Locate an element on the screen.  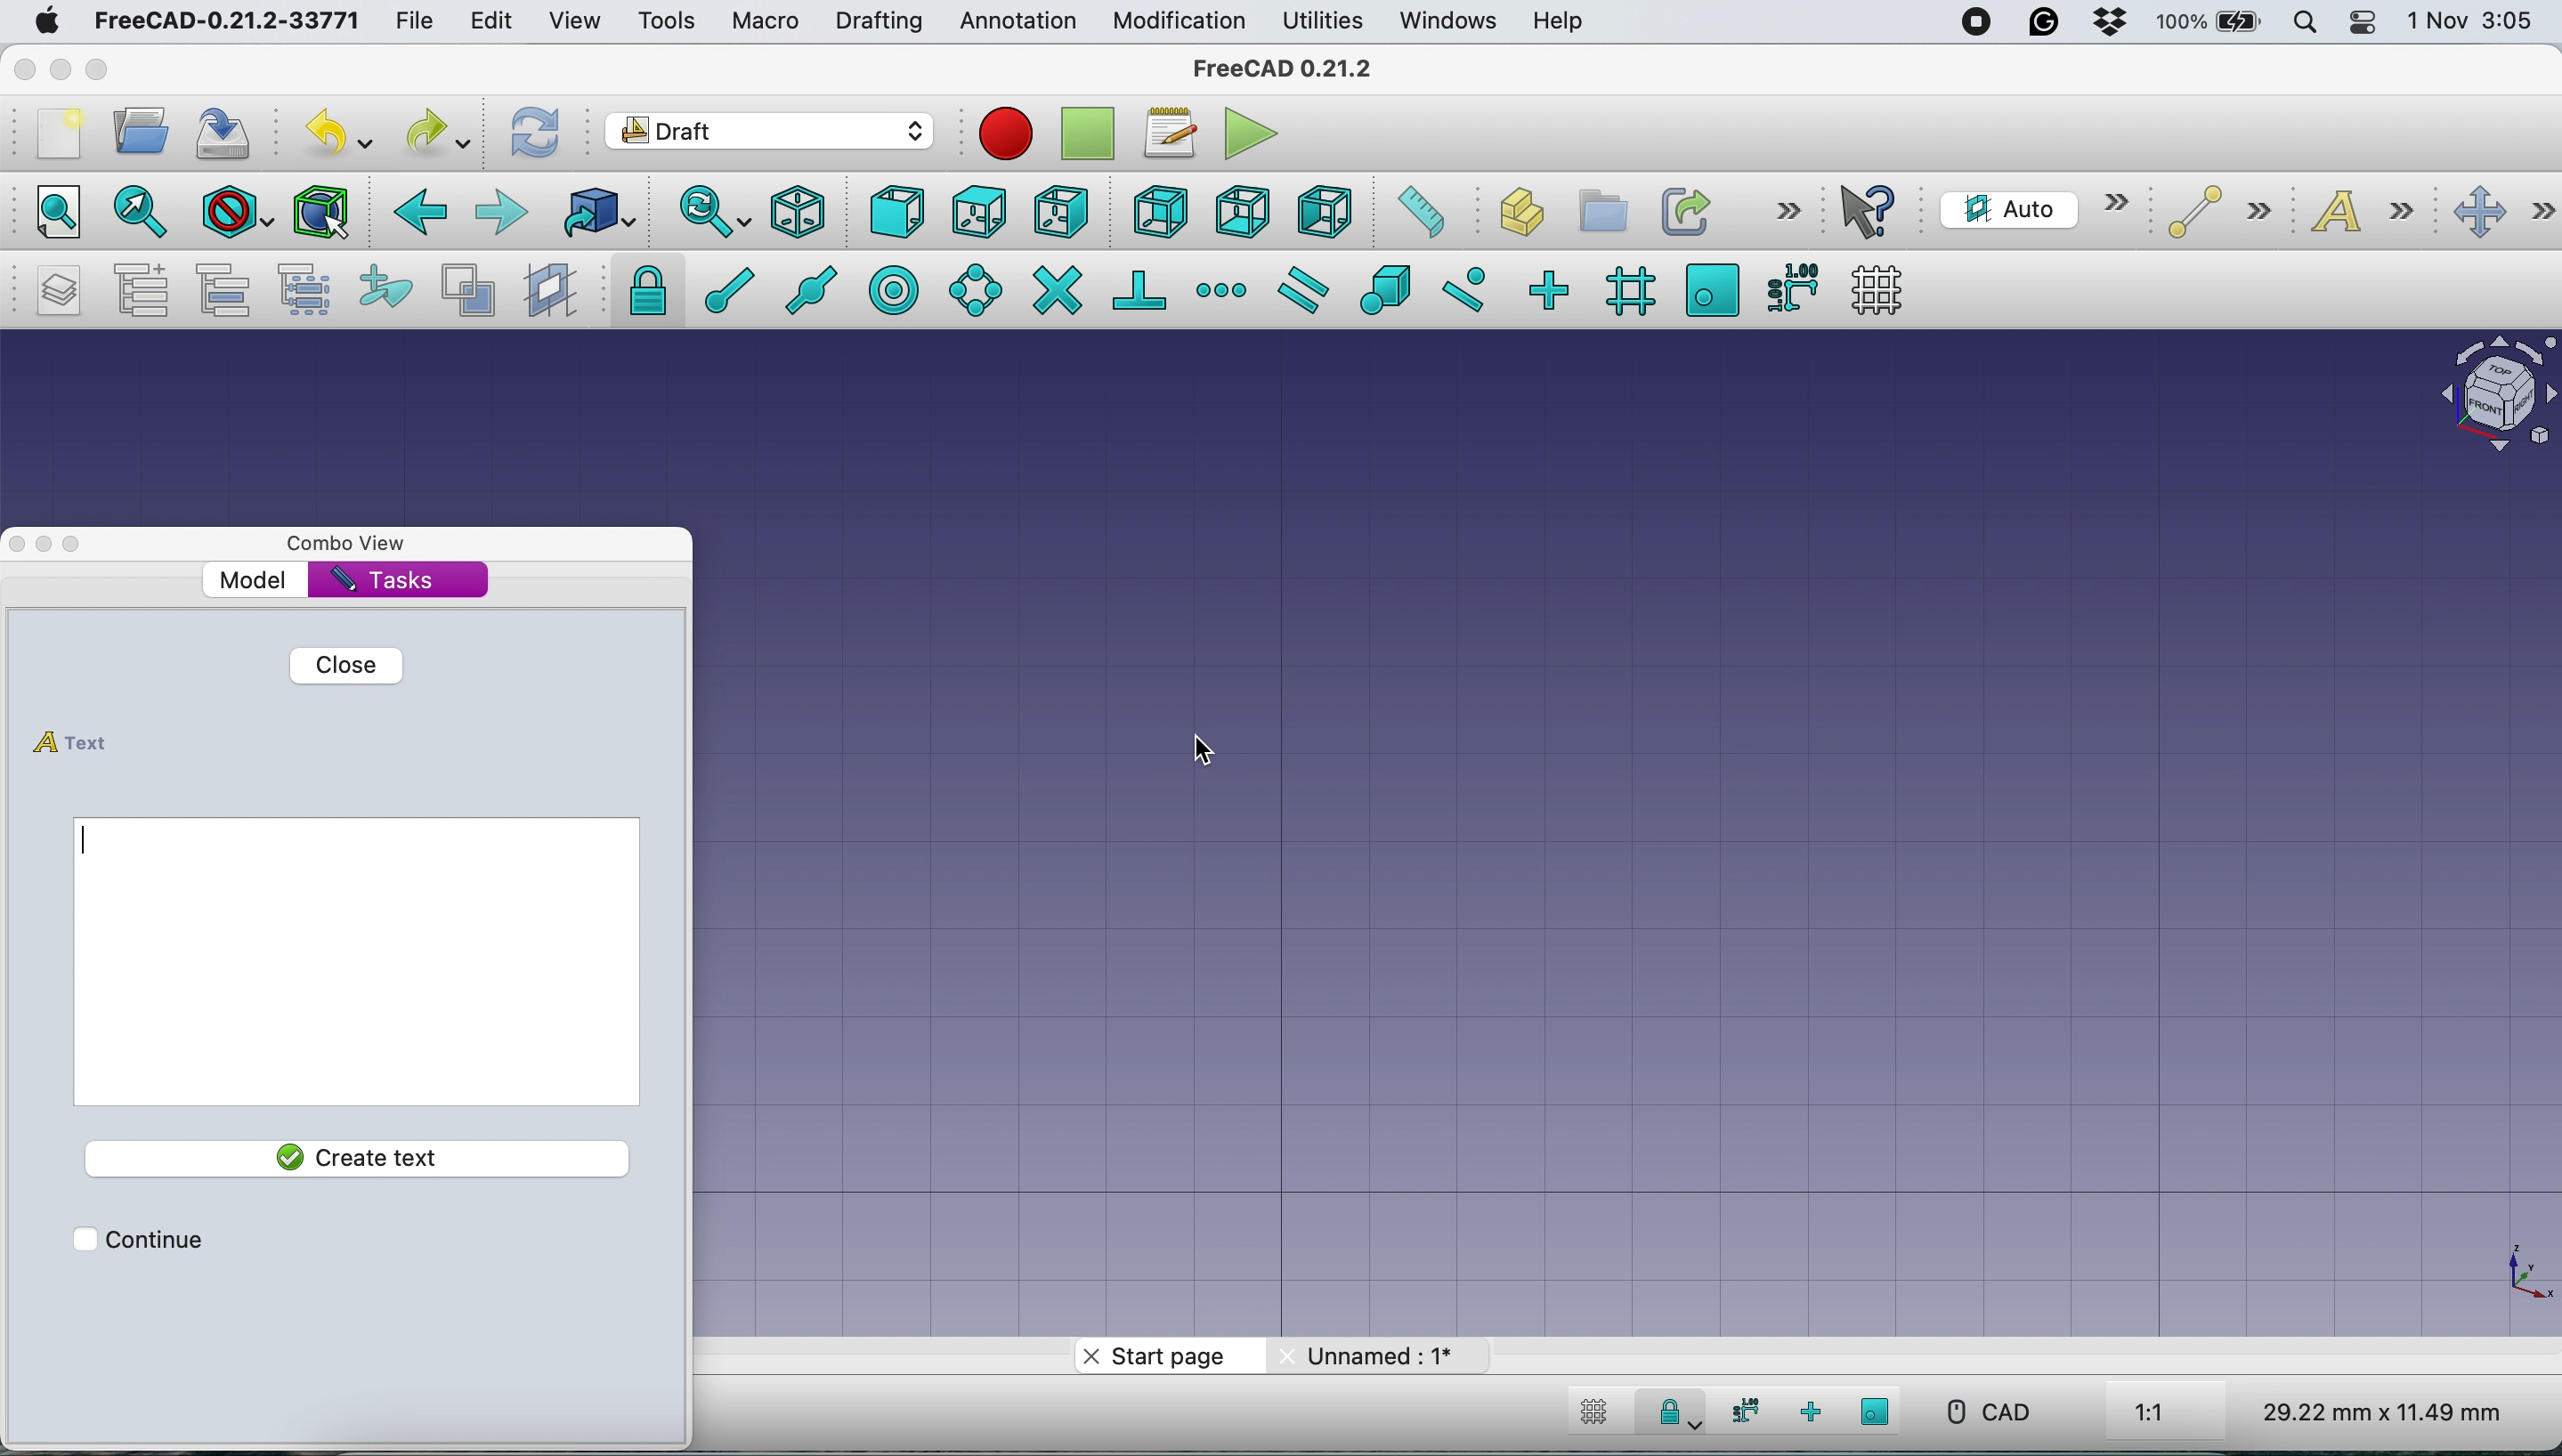
manage layers is located at coordinates (52, 293).